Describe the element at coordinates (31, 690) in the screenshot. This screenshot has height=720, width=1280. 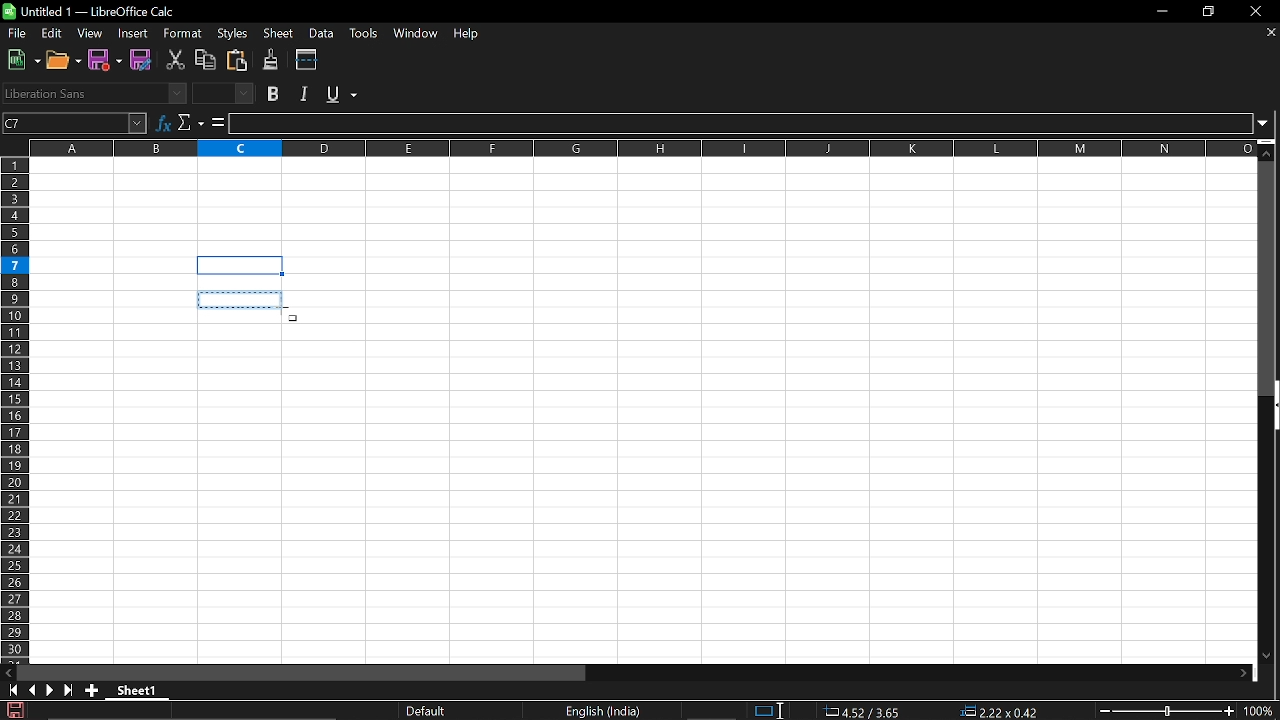
I see `Previous sheet` at that location.